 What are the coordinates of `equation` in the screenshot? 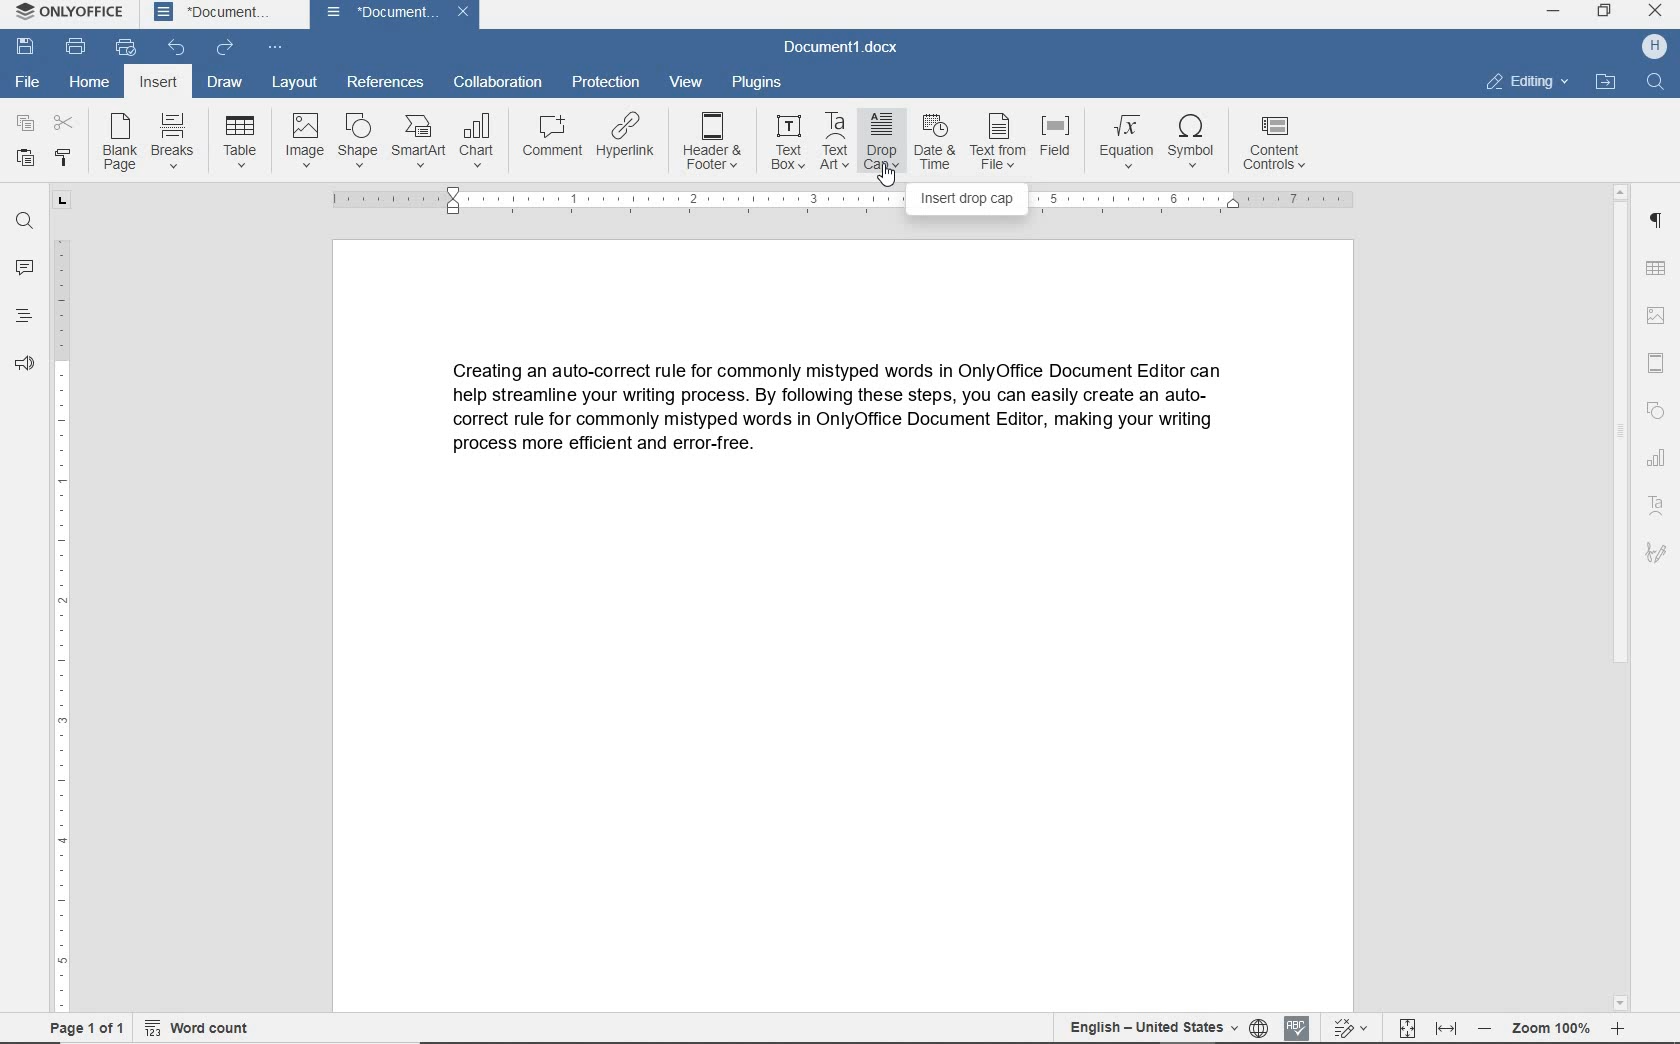 It's located at (1123, 143).